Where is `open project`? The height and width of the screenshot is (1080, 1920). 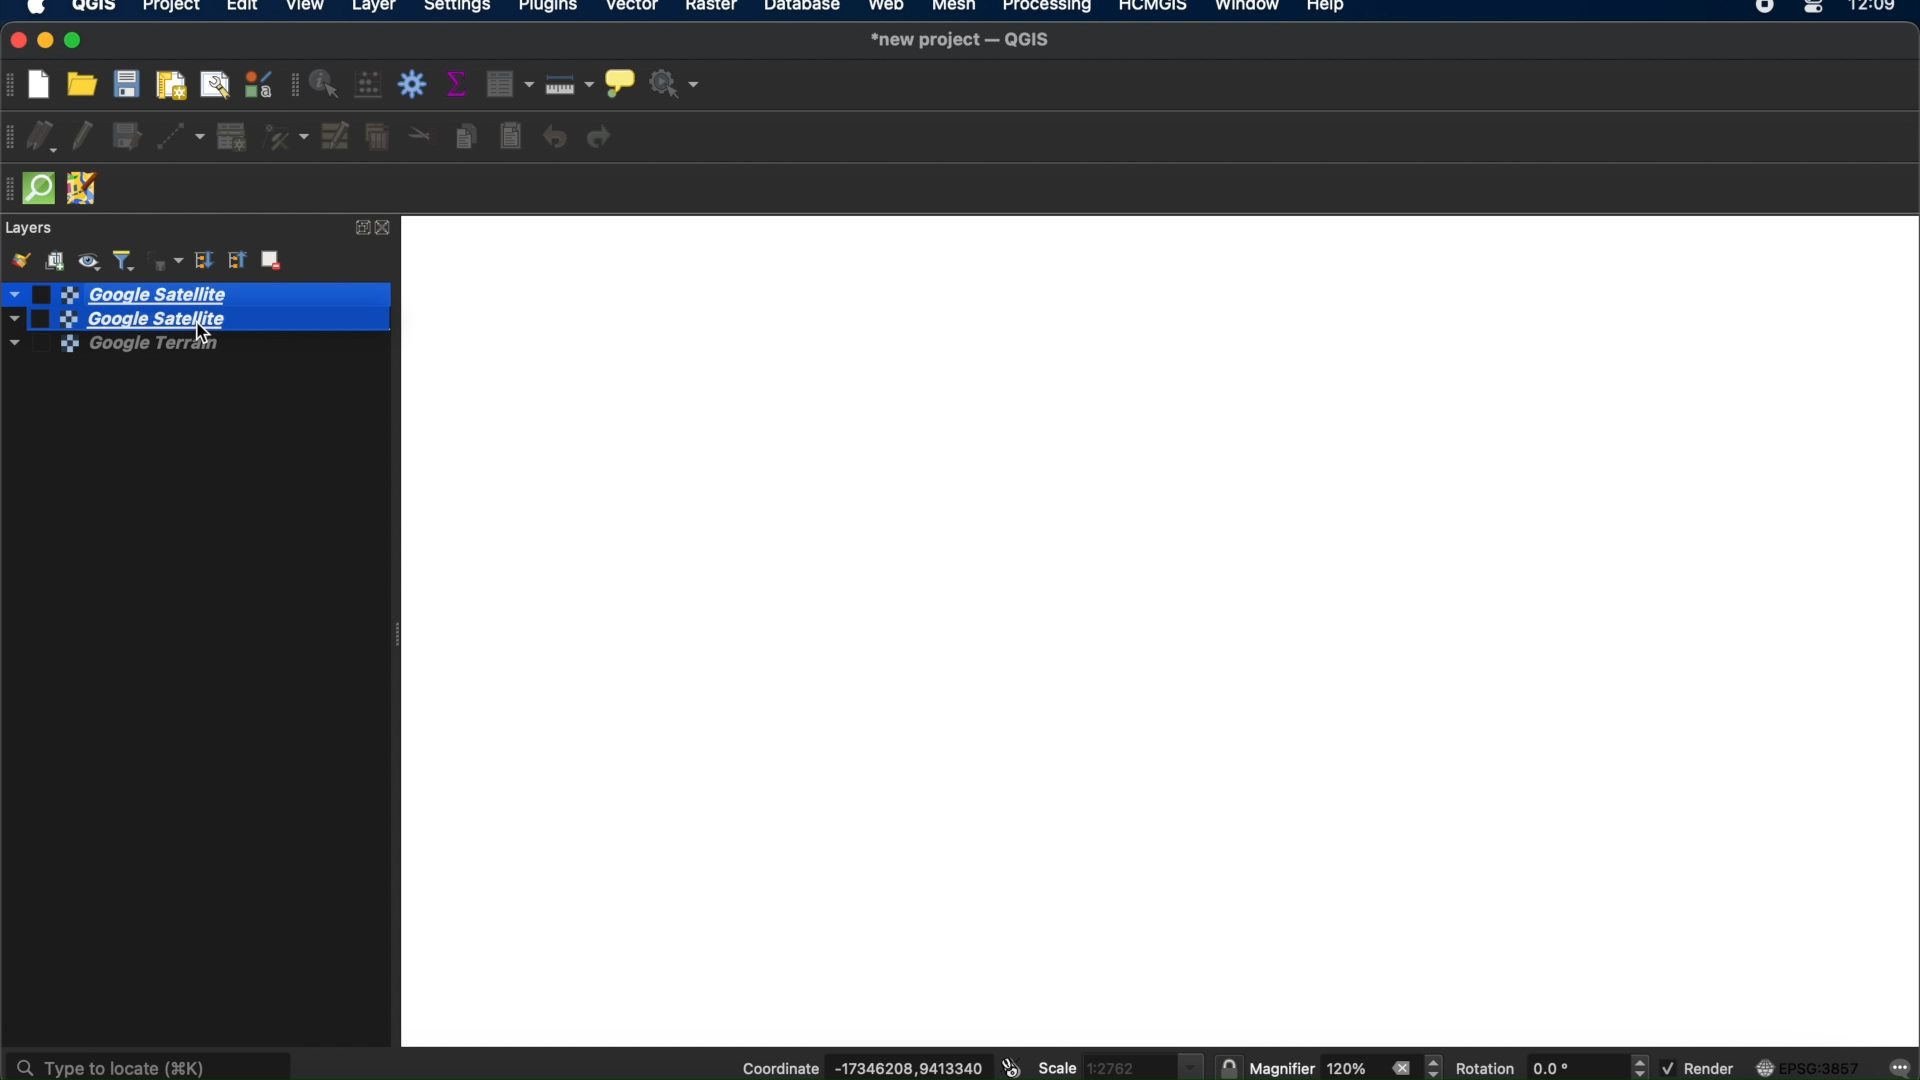 open project is located at coordinates (85, 84).